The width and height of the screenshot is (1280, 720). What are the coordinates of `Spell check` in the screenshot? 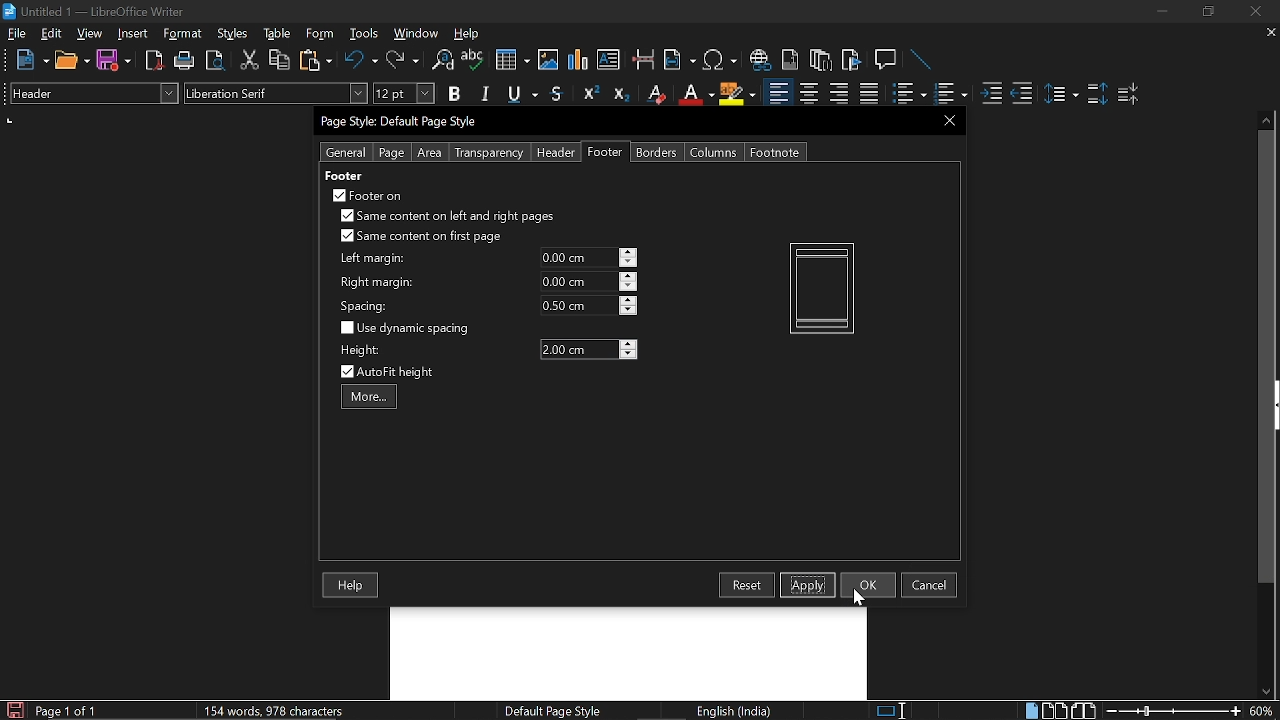 It's located at (473, 60).